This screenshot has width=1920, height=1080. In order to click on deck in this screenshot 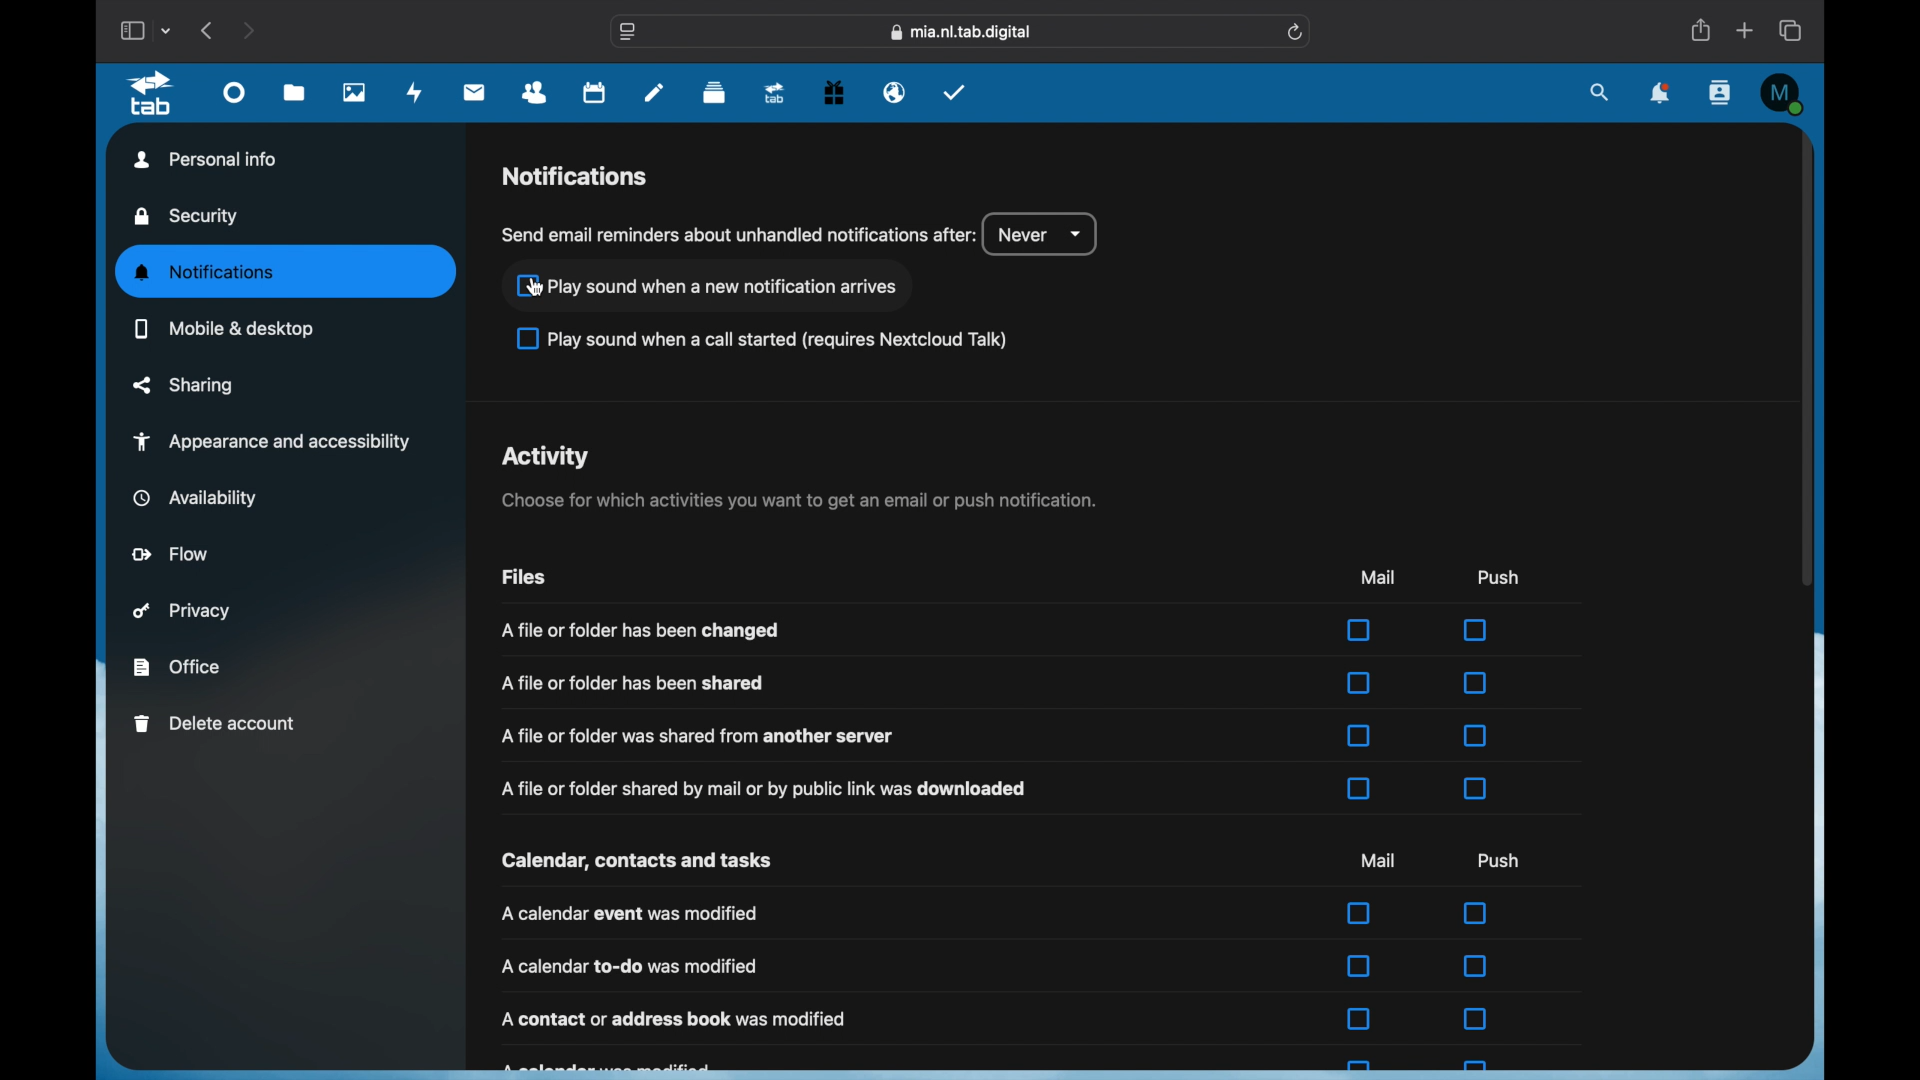, I will do `click(715, 93)`.